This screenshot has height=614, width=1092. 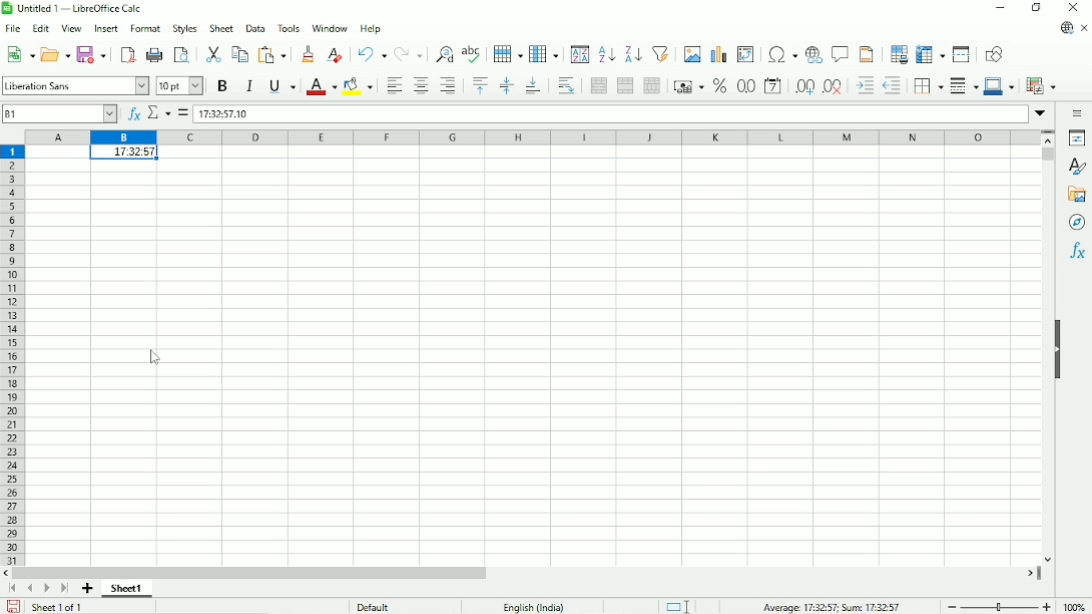 What do you see at coordinates (274, 54) in the screenshot?
I see `Paste` at bounding box center [274, 54].